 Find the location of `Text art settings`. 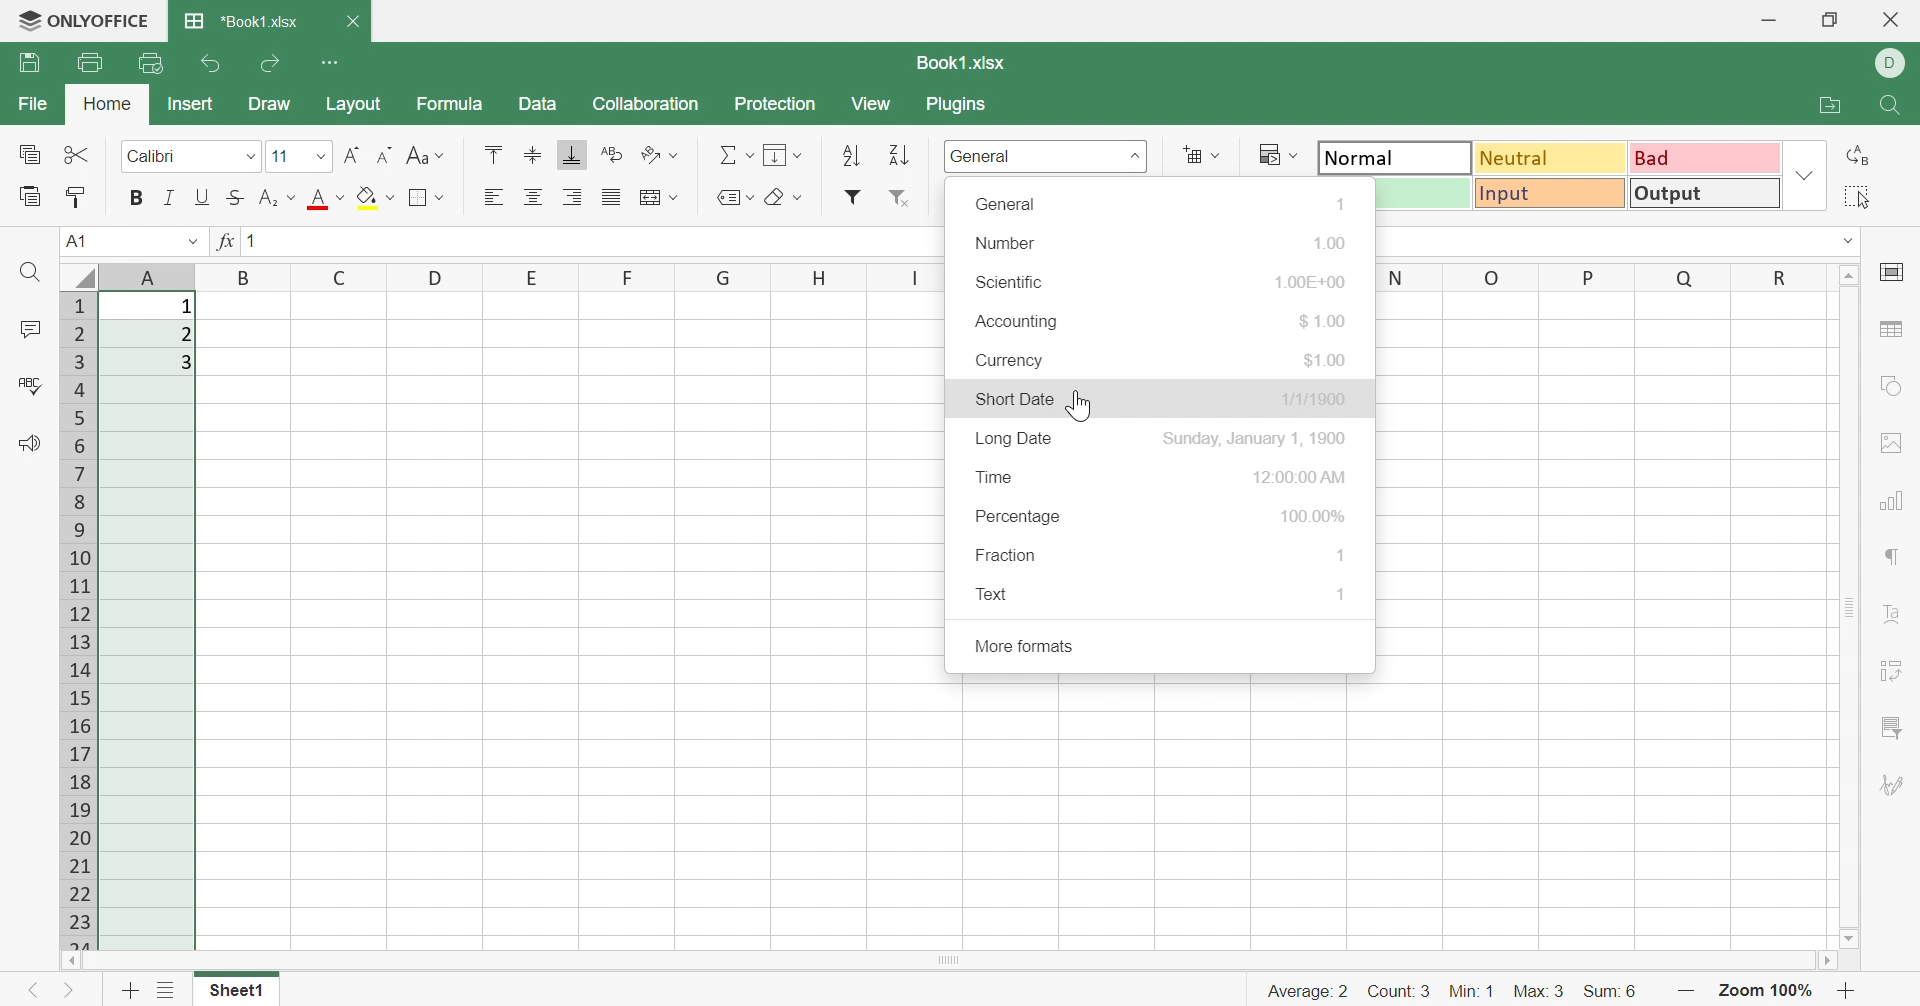

Text art settings is located at coordinates (1891, 614).